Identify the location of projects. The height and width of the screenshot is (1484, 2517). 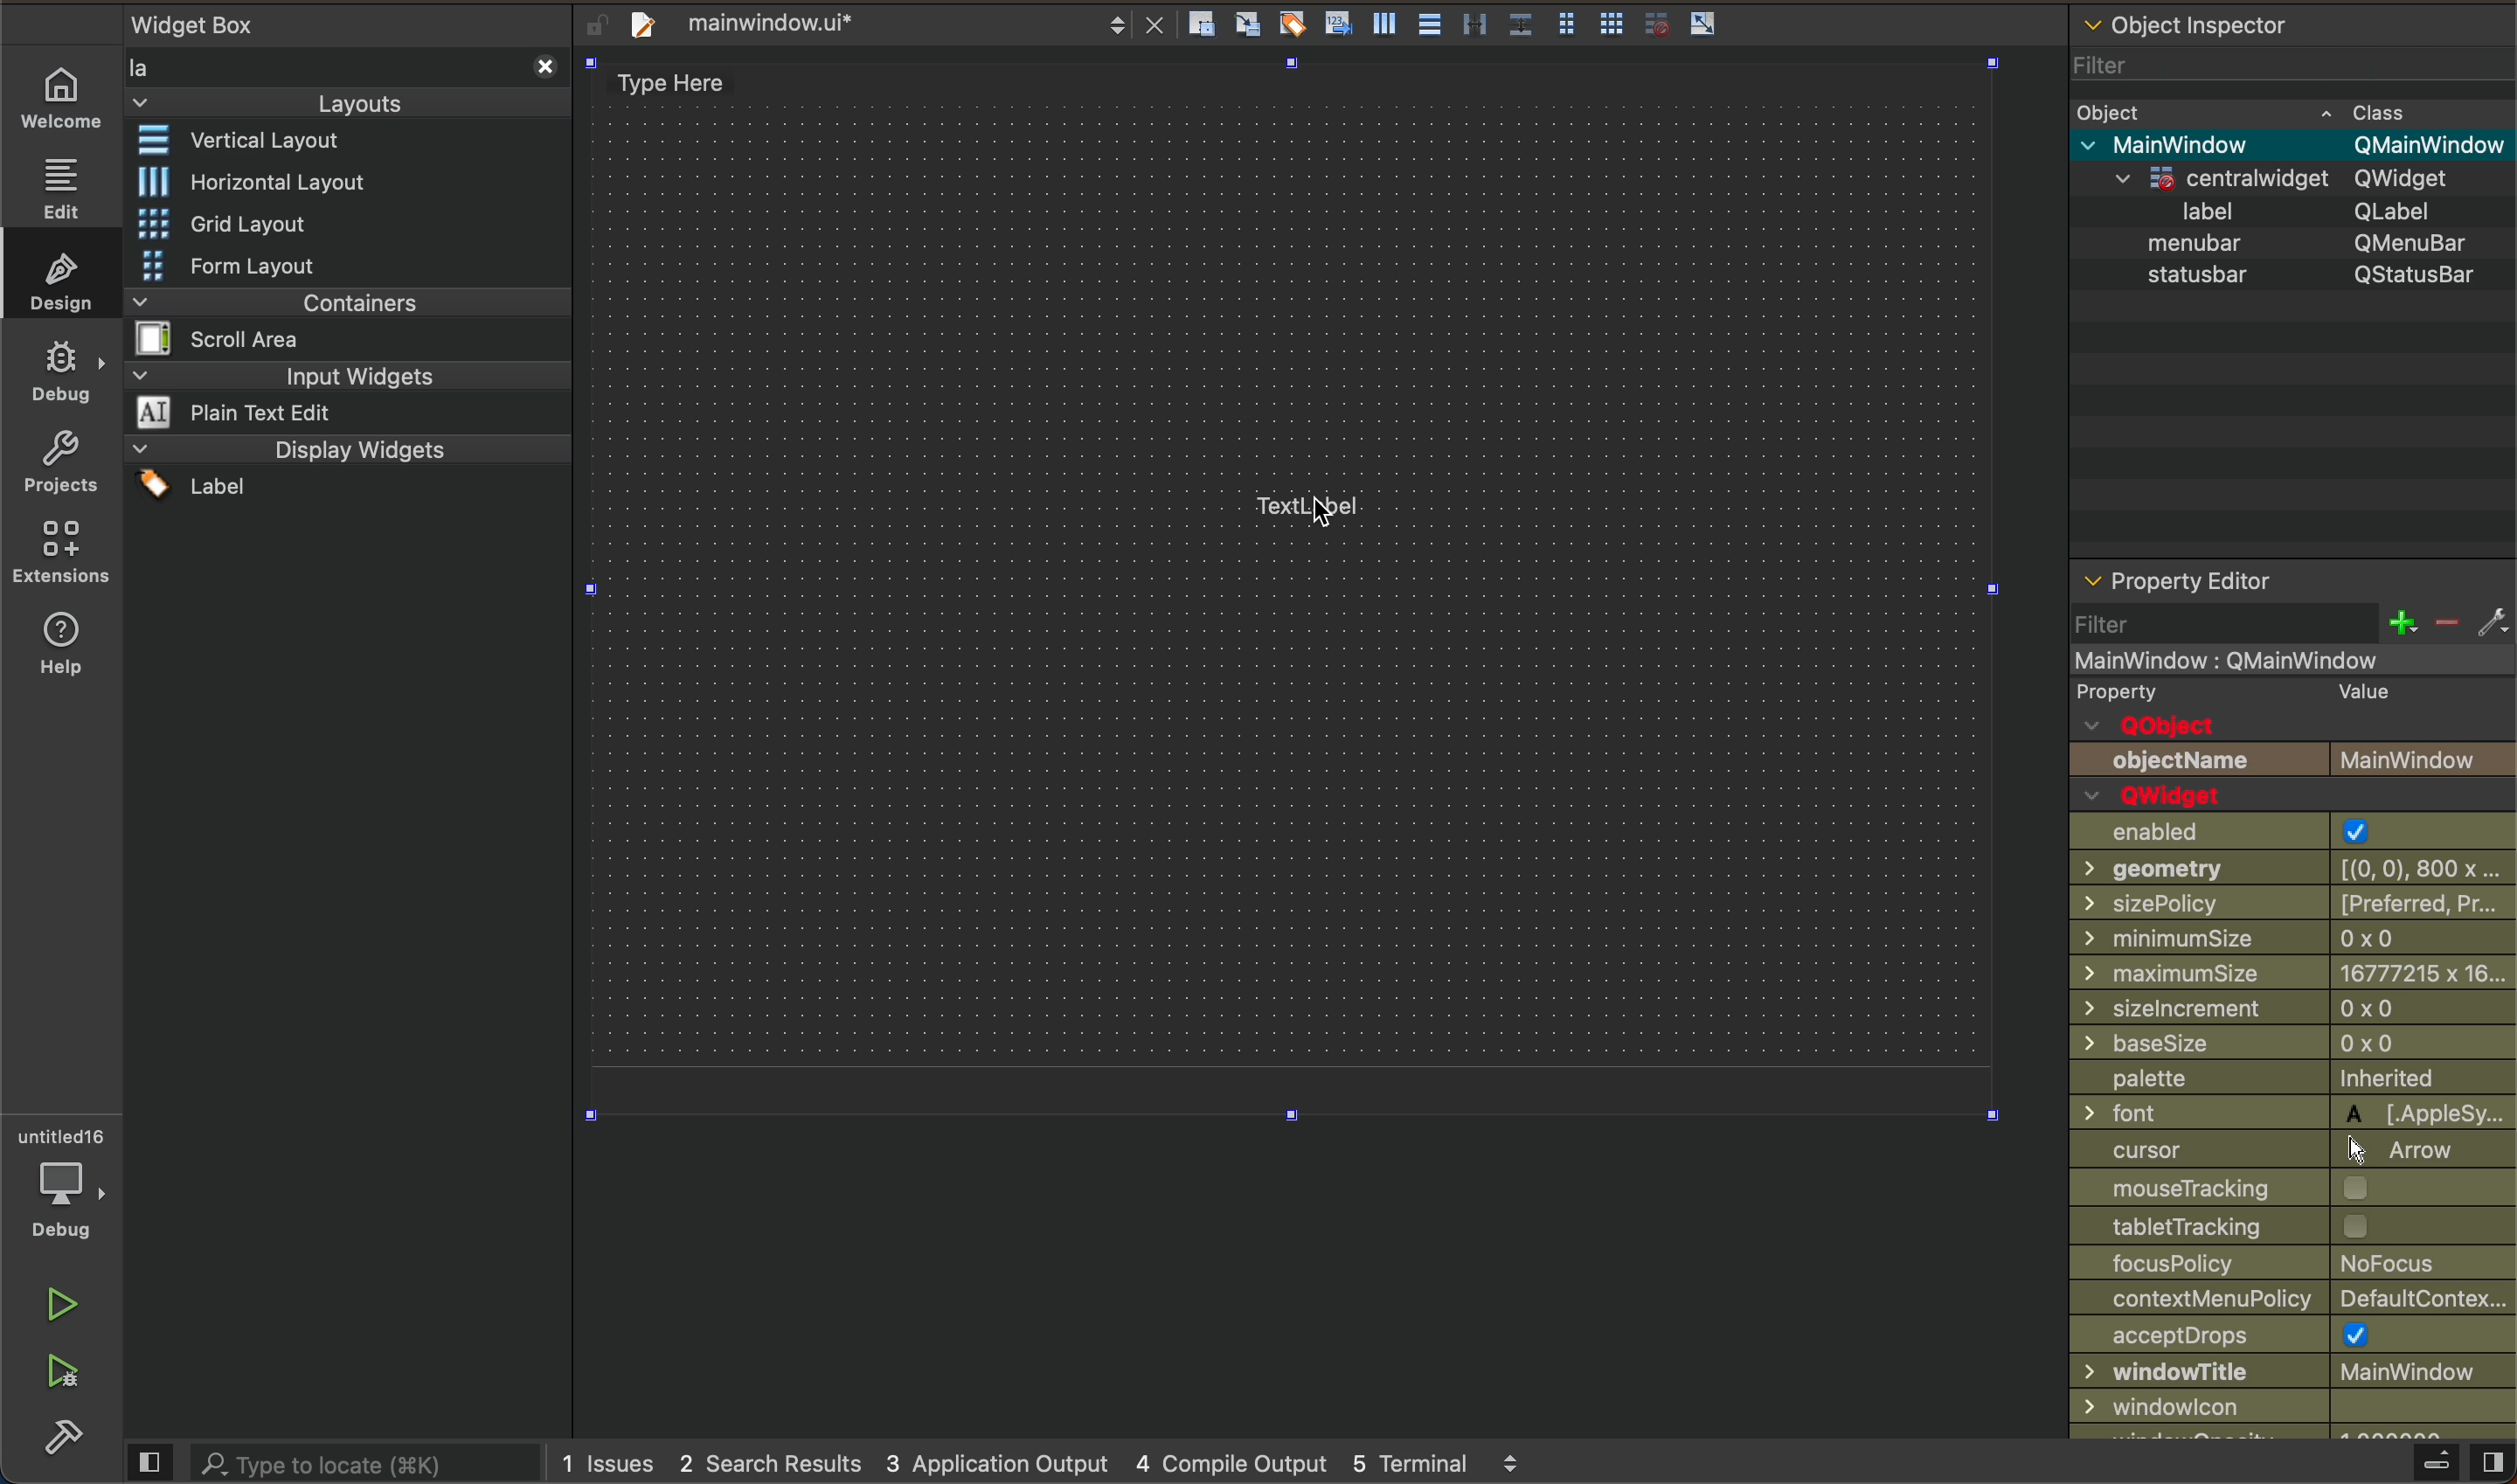
(56, 469).